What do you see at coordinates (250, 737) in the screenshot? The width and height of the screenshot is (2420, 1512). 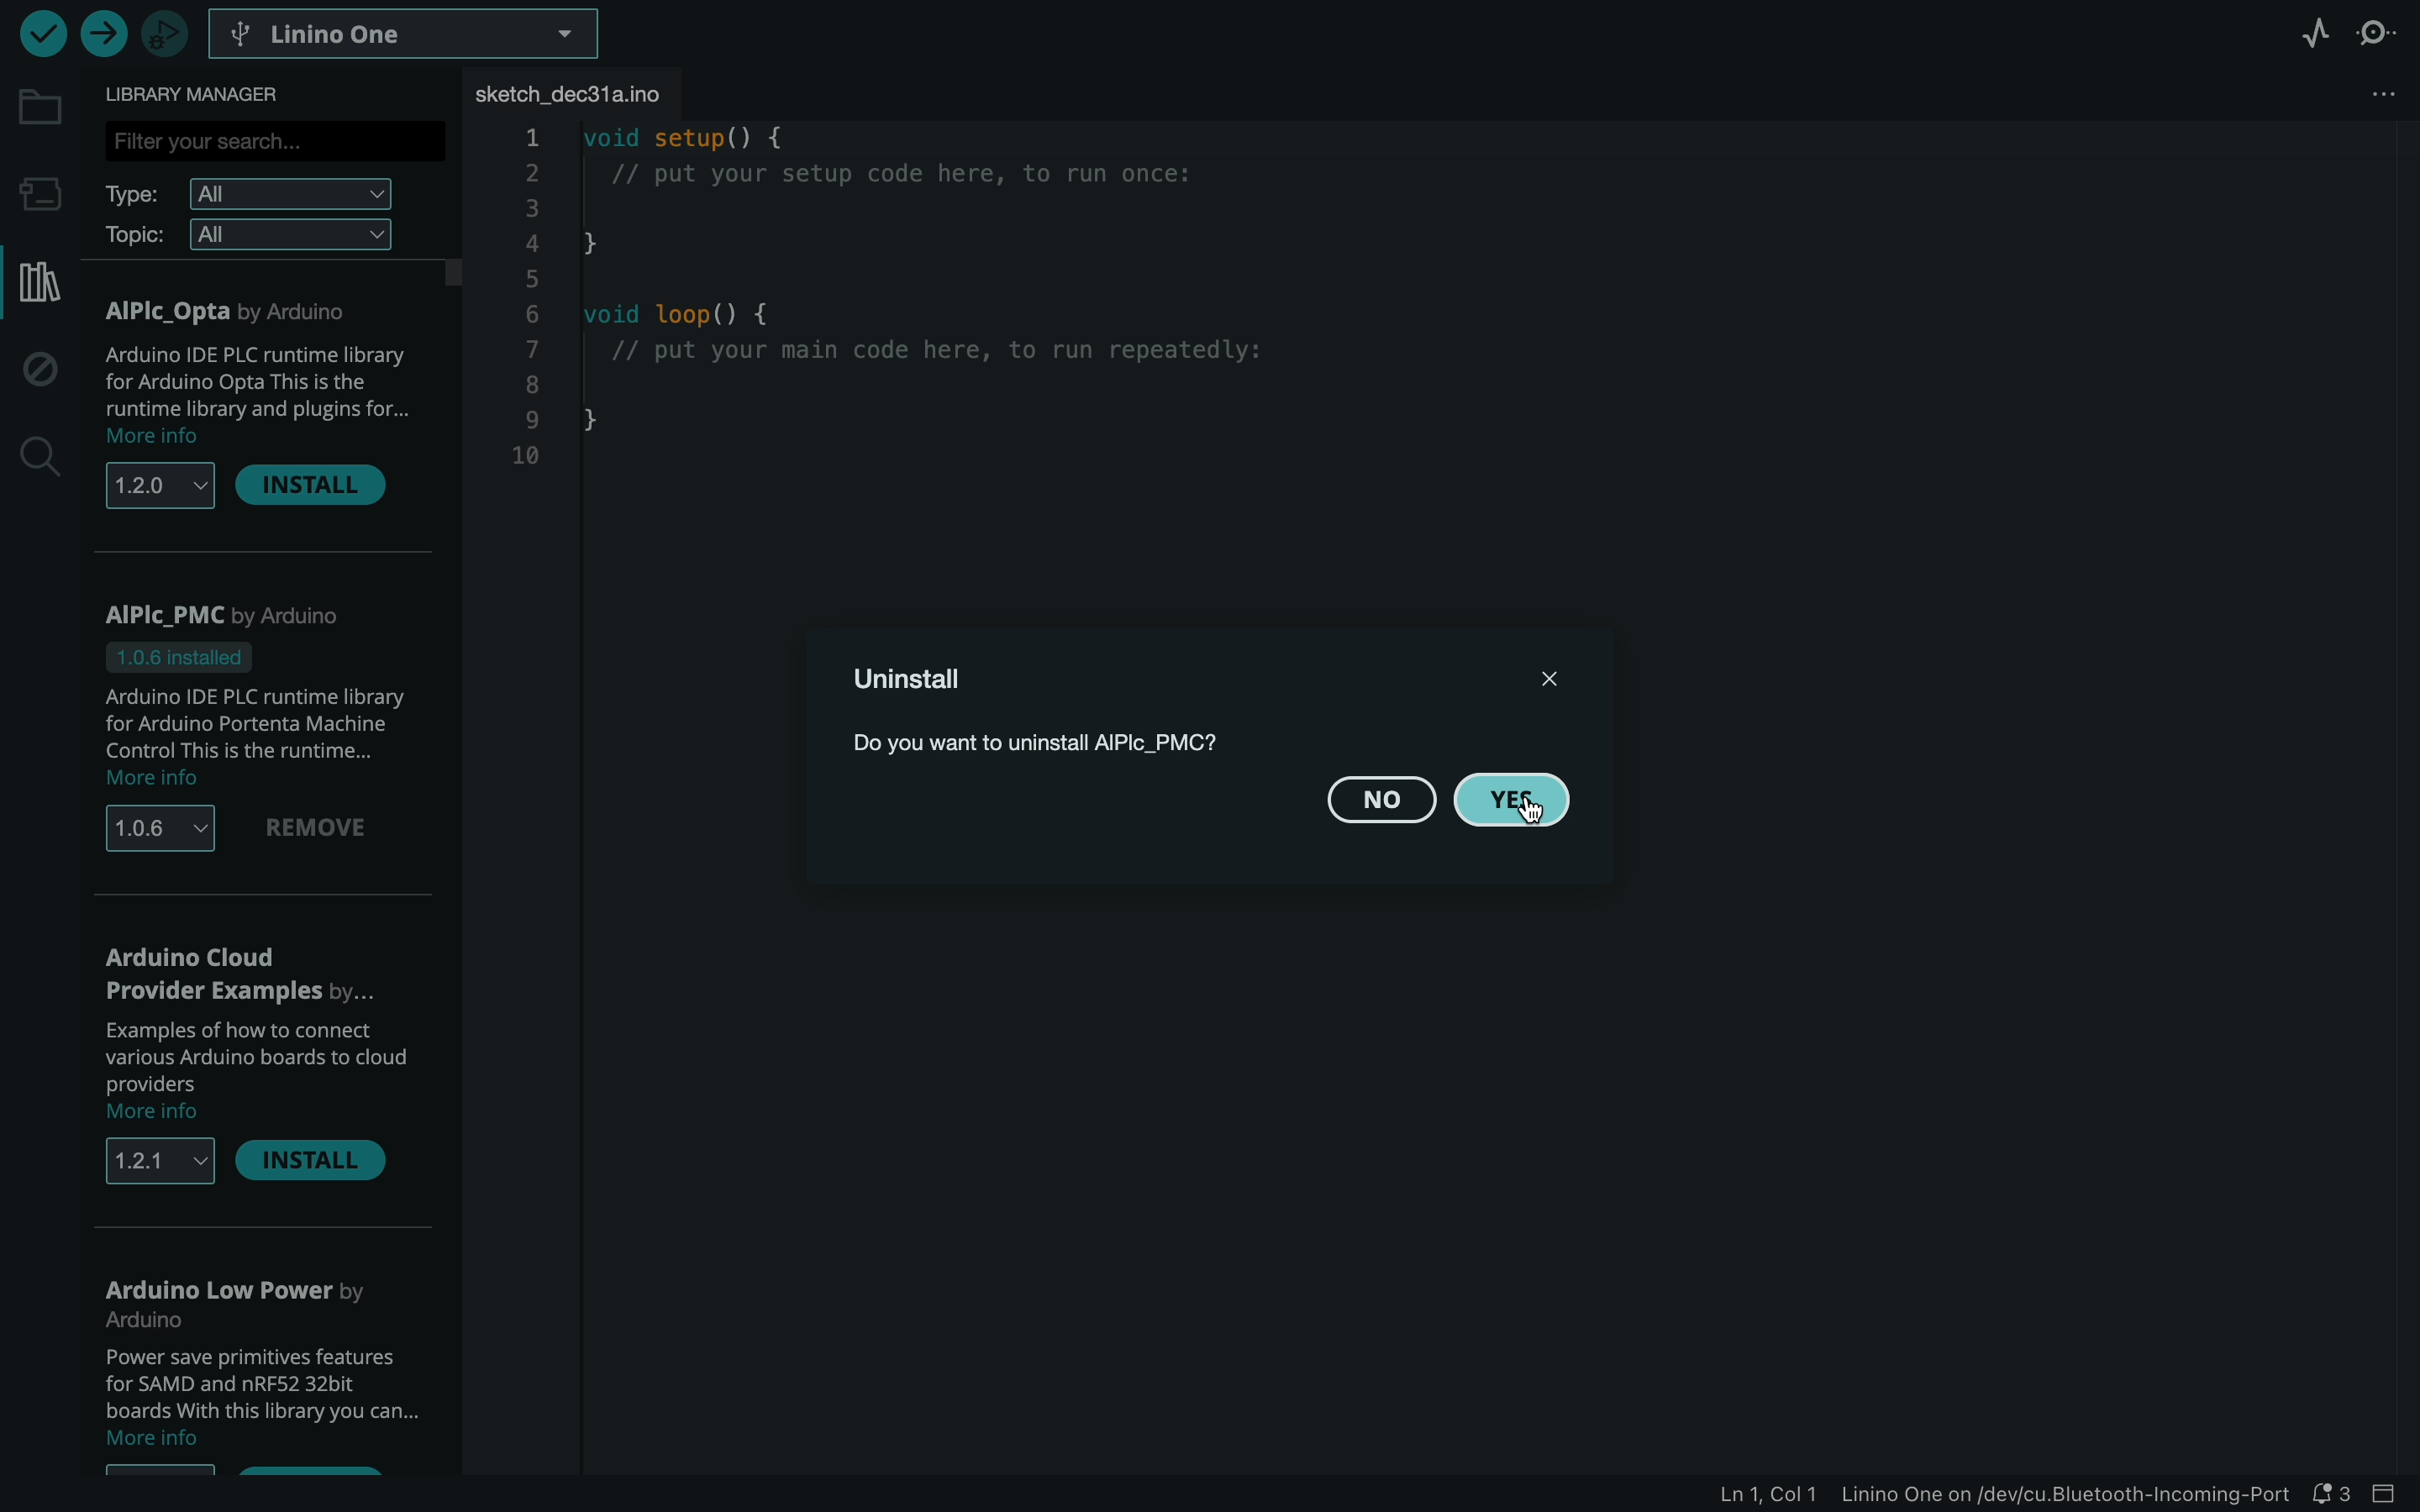 I see `description` at bounding box center [250, 737].